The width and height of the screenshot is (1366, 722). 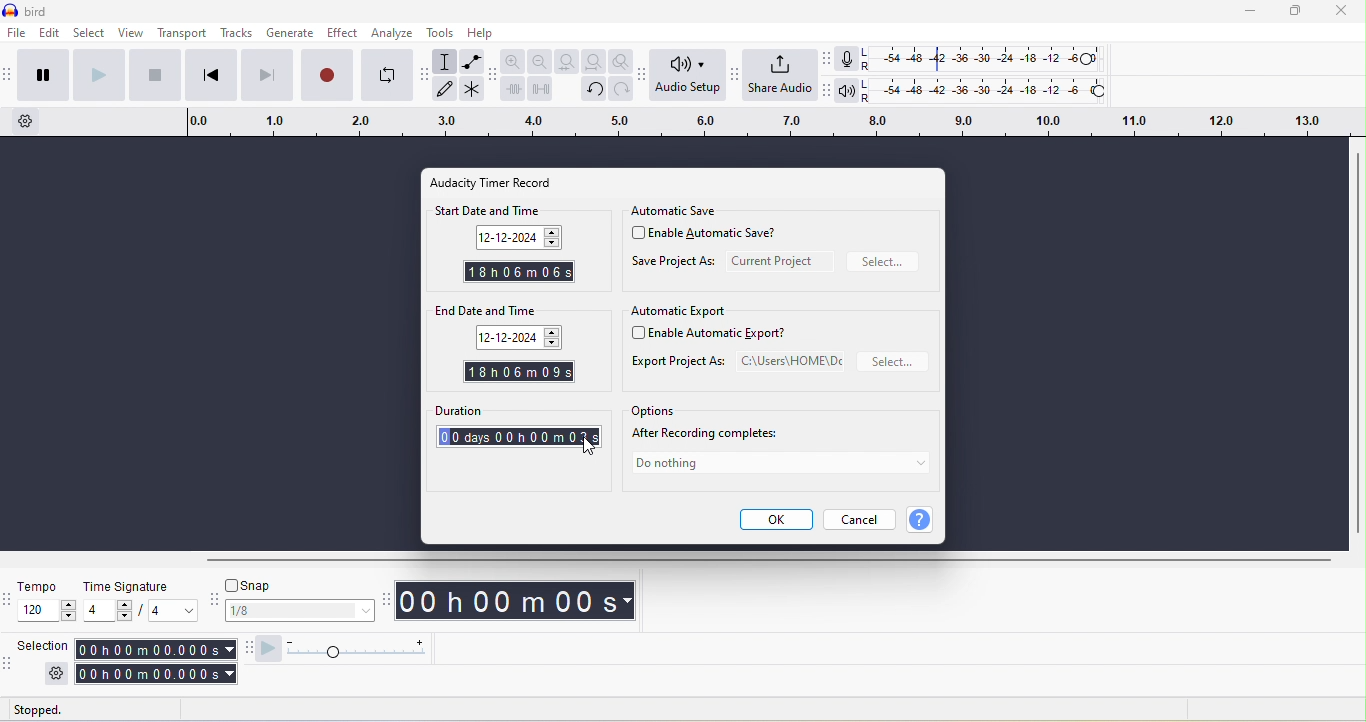 I want to click on audacity transport toolbar, so click(x=9, y=74).